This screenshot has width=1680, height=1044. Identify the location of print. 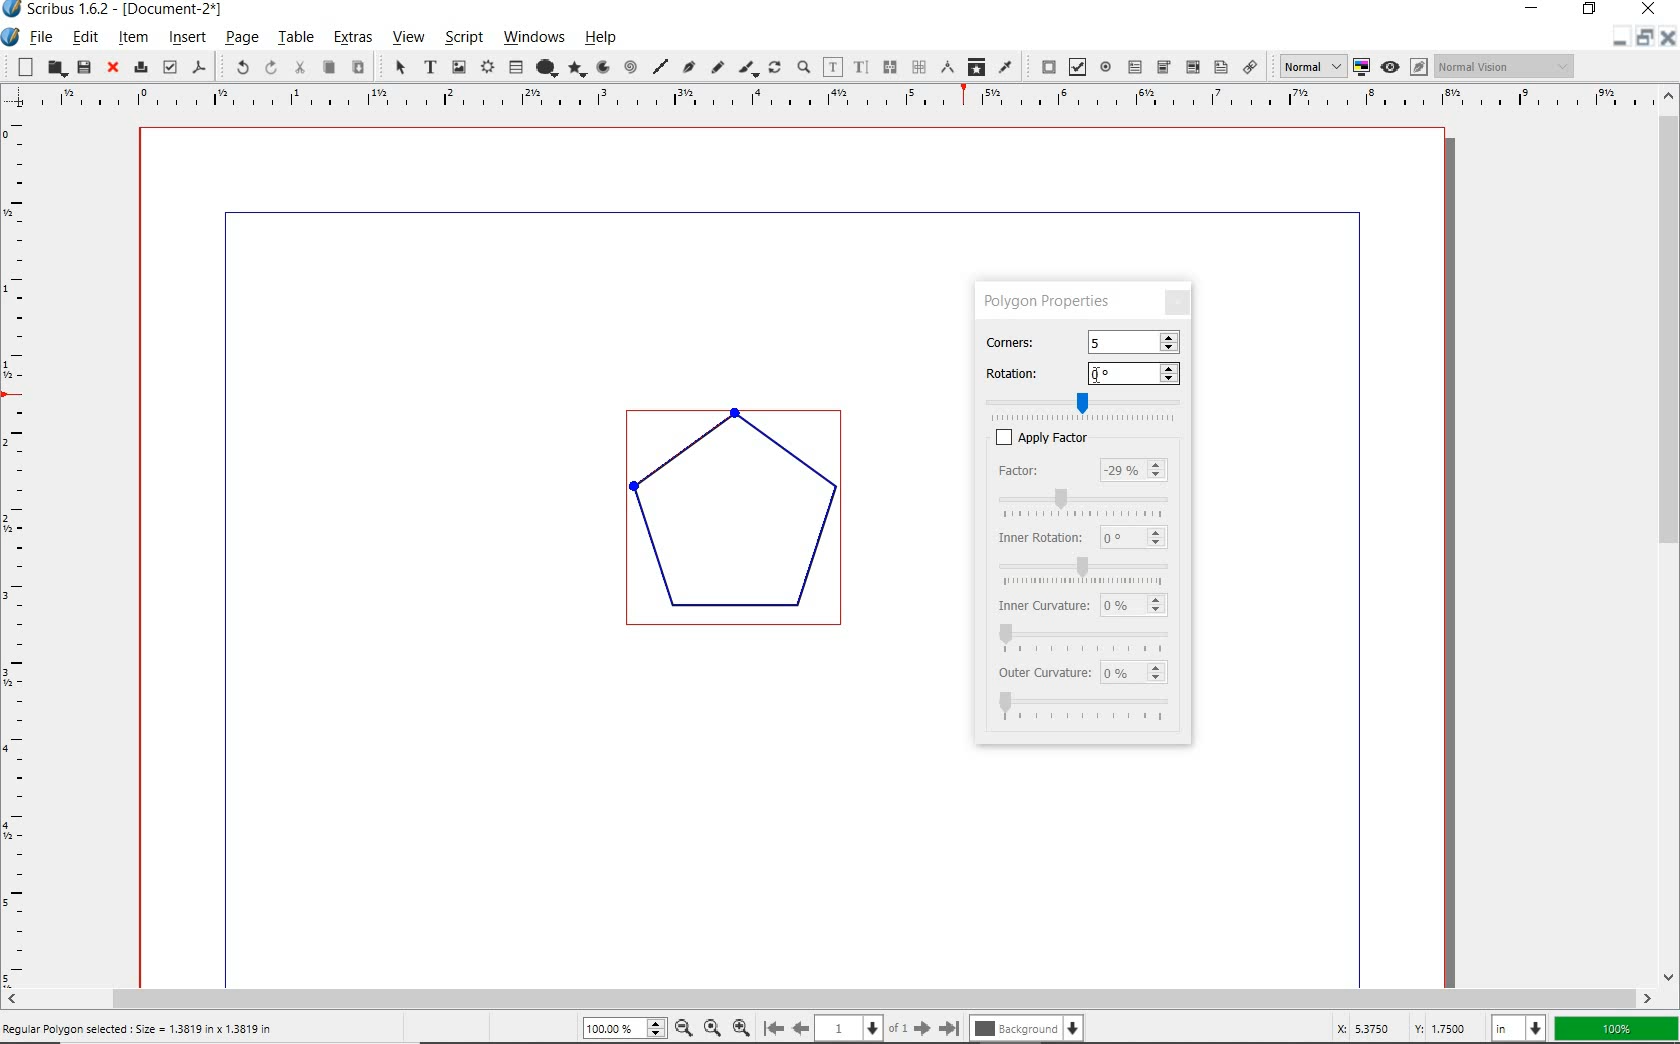
(139, 67).